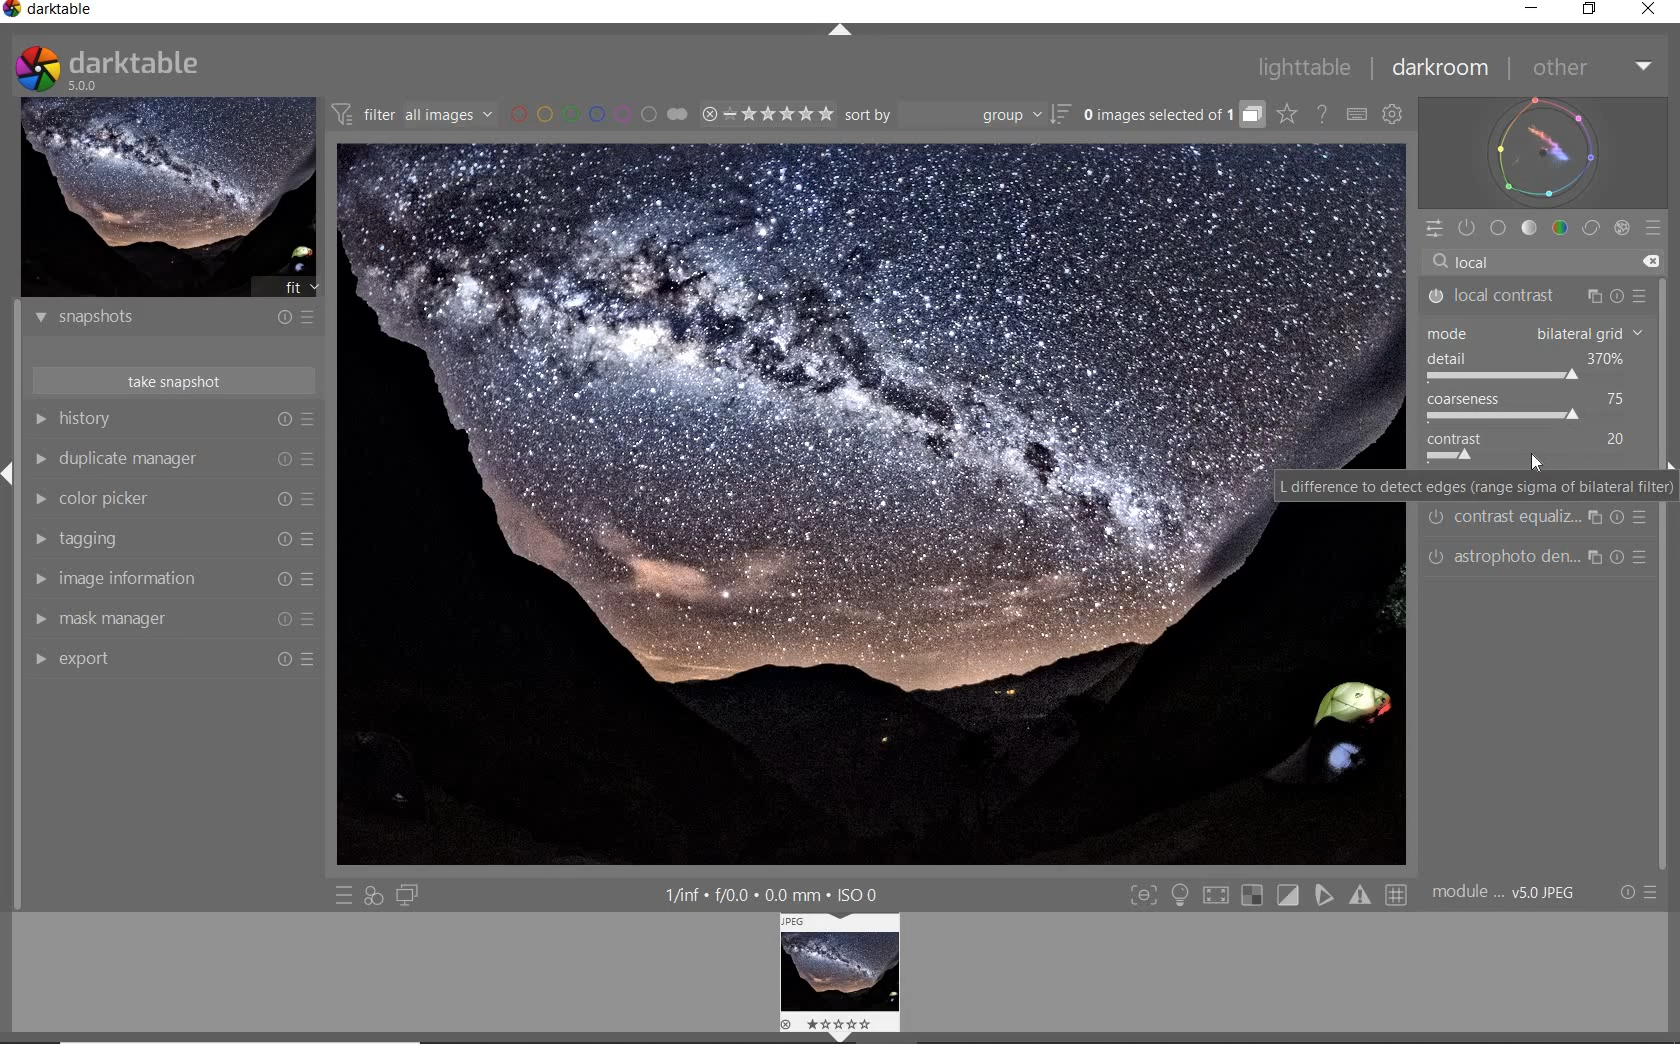 The image size is (1680, 1044). I want to click on Settings, so click(1626, 893).